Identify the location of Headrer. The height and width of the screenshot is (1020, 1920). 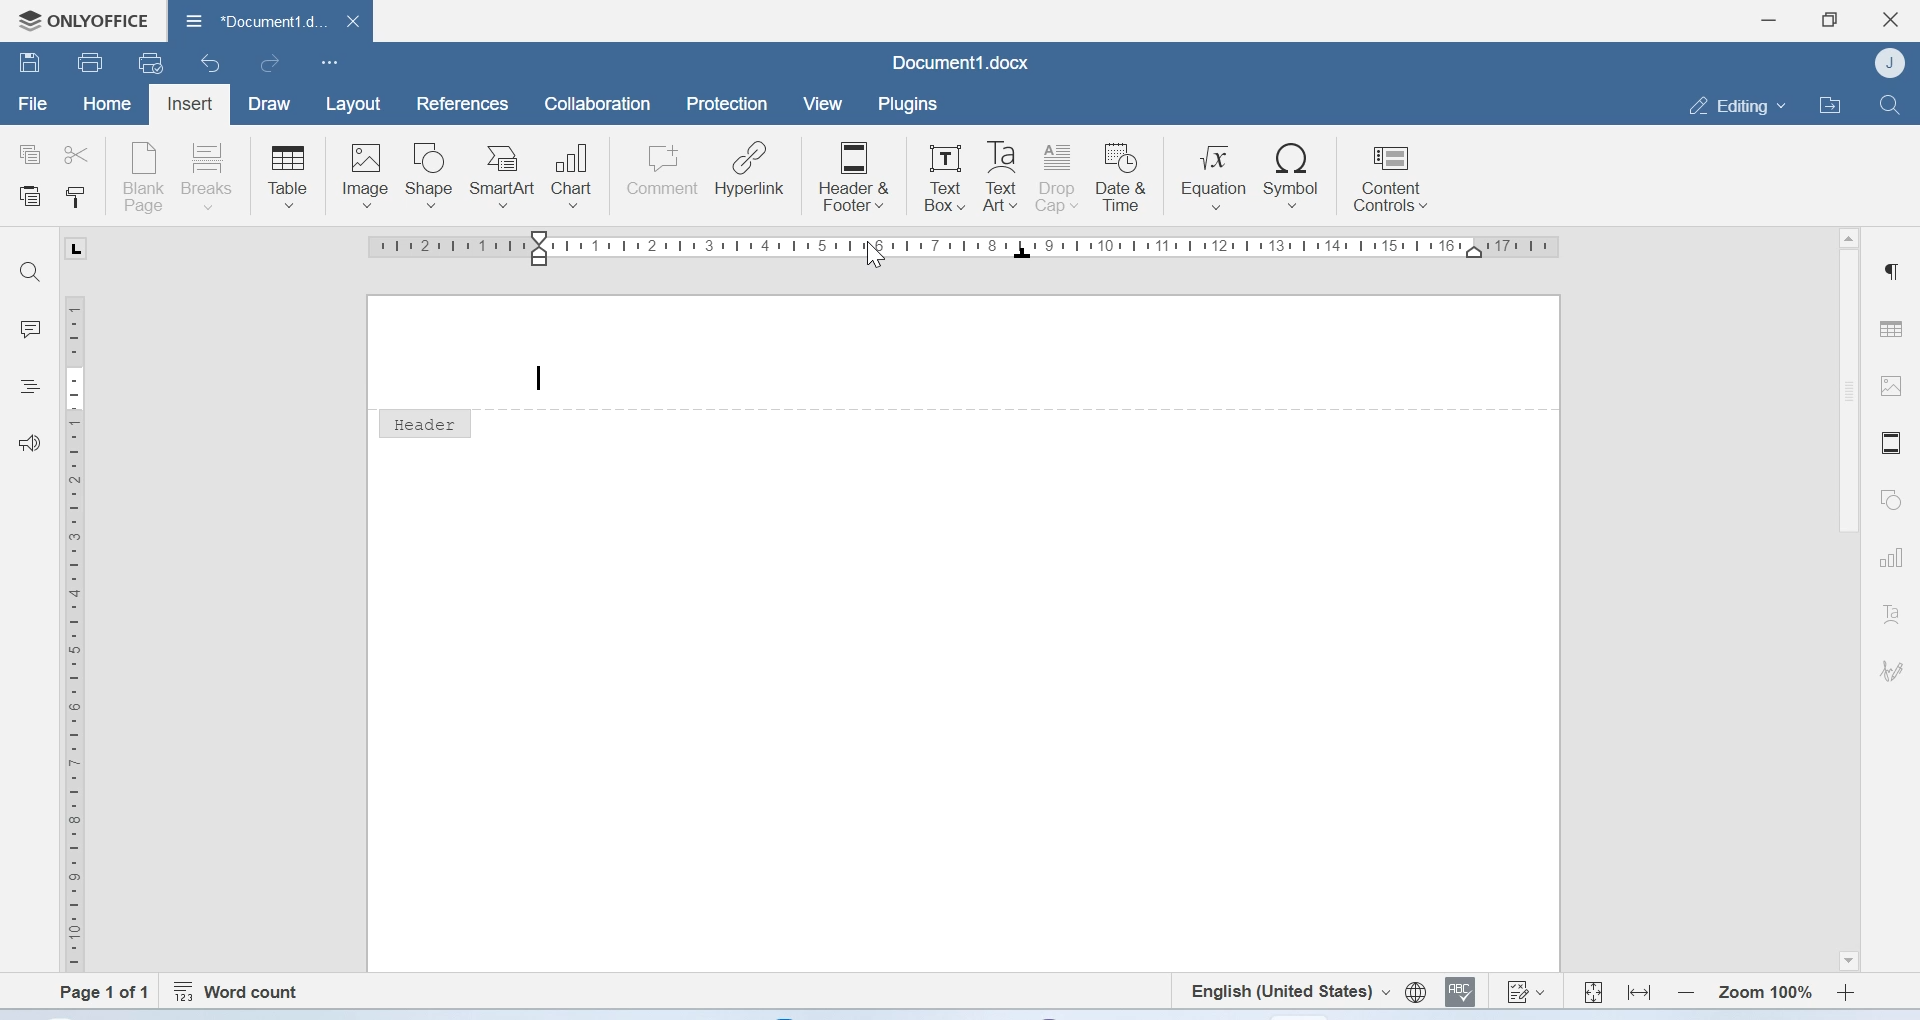
(426, 426).